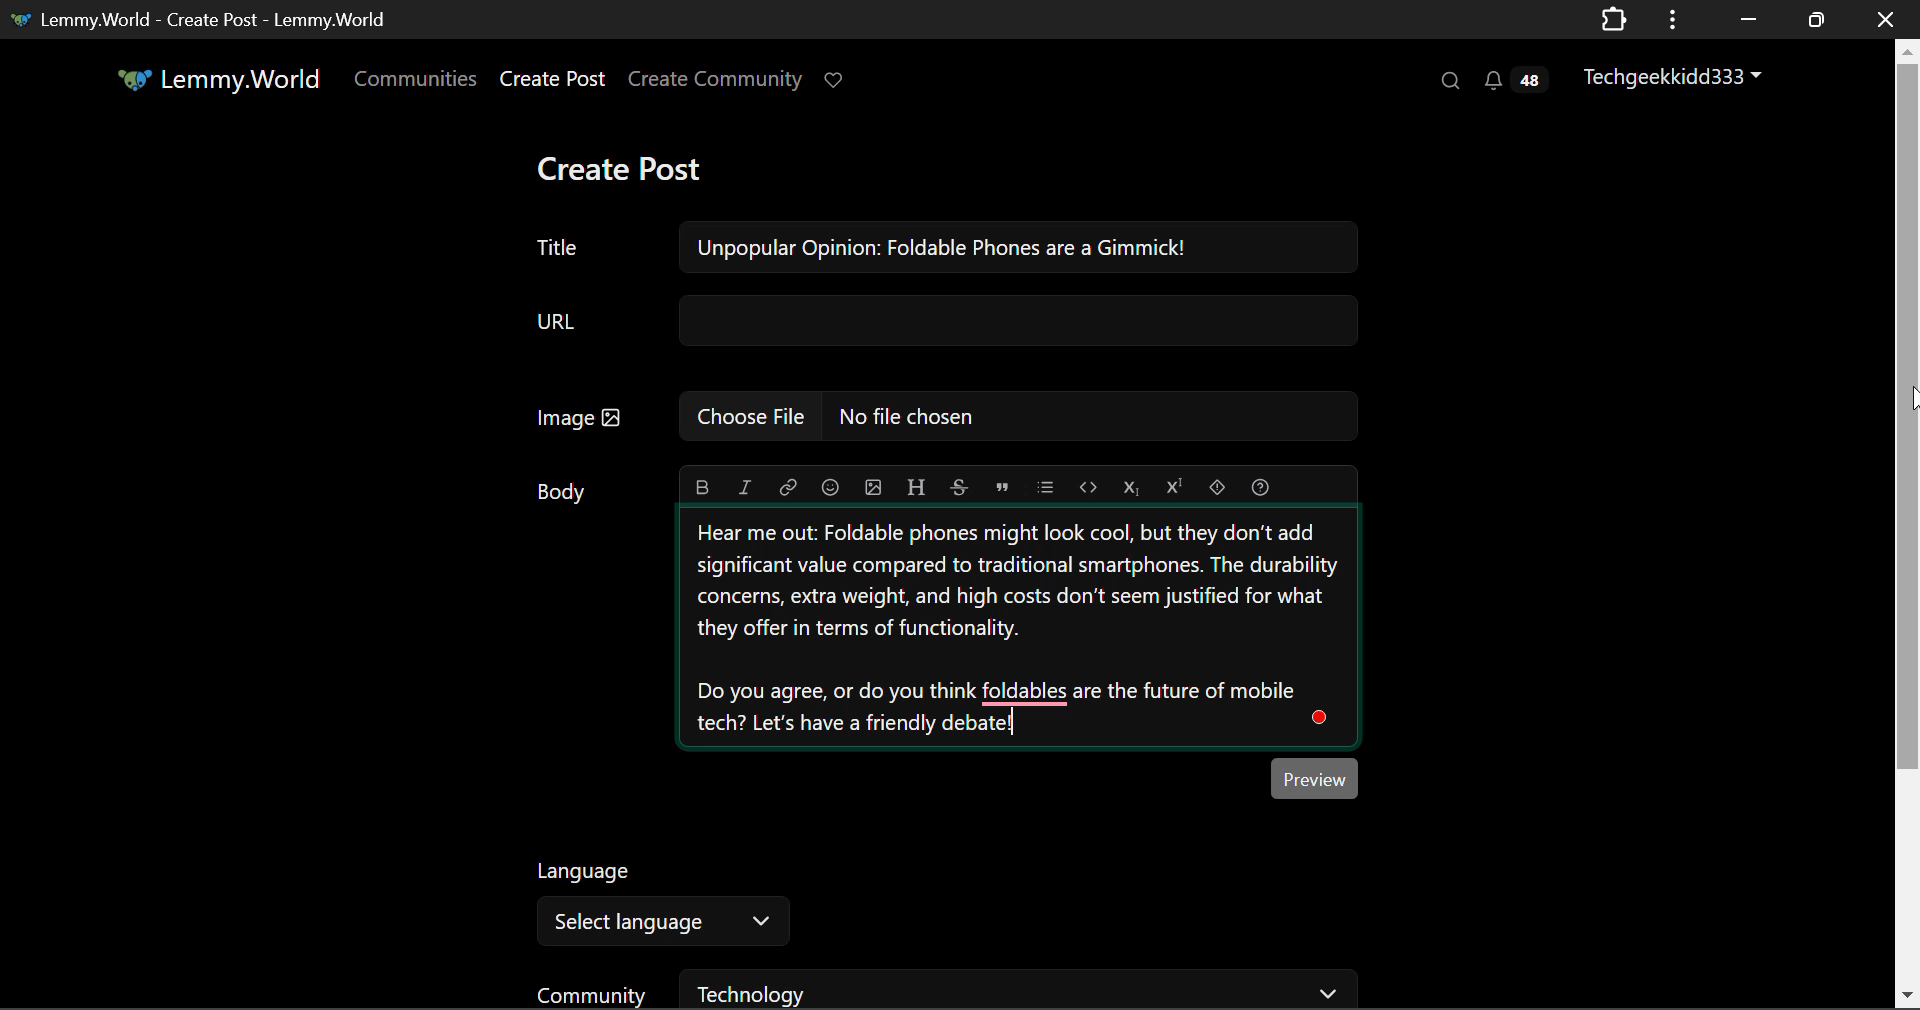 Image resolution: width=1920 pixels, height=1010 pixels. What do you see at coordinates (1132, 485) in the screenshot?
I see `subscript` at bounding box center [1132, 485].